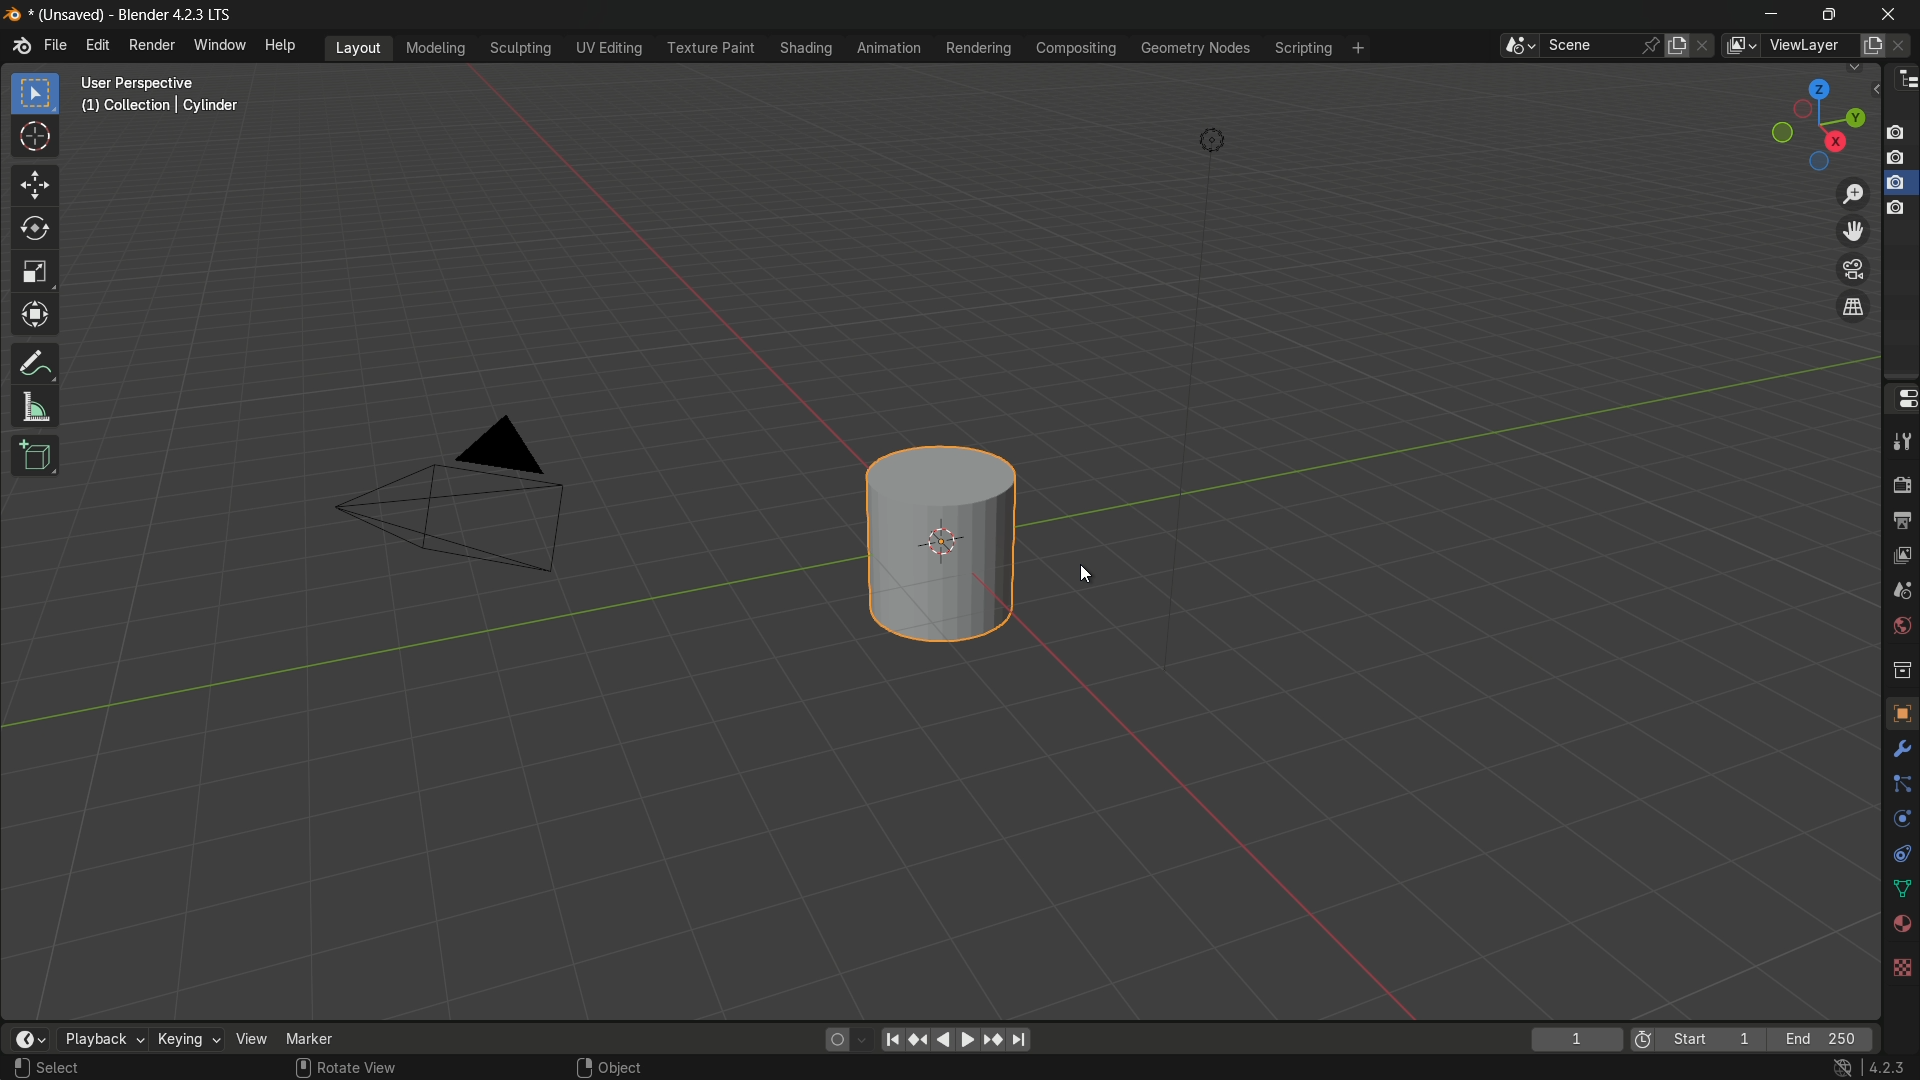 The height and width of the screenshot is (1080, 1920). I want to click on play animation, so click(954, 1039).